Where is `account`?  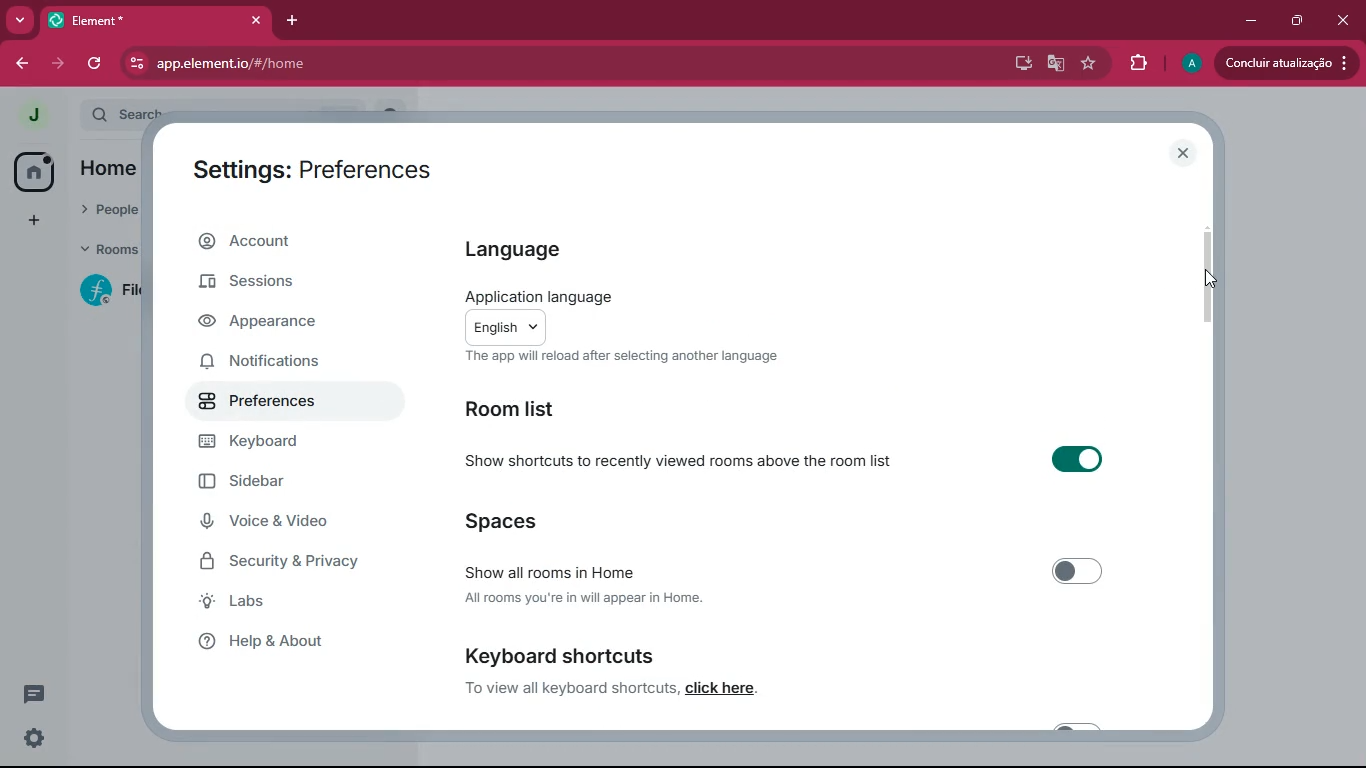
account is located at coordinates (287, 241).